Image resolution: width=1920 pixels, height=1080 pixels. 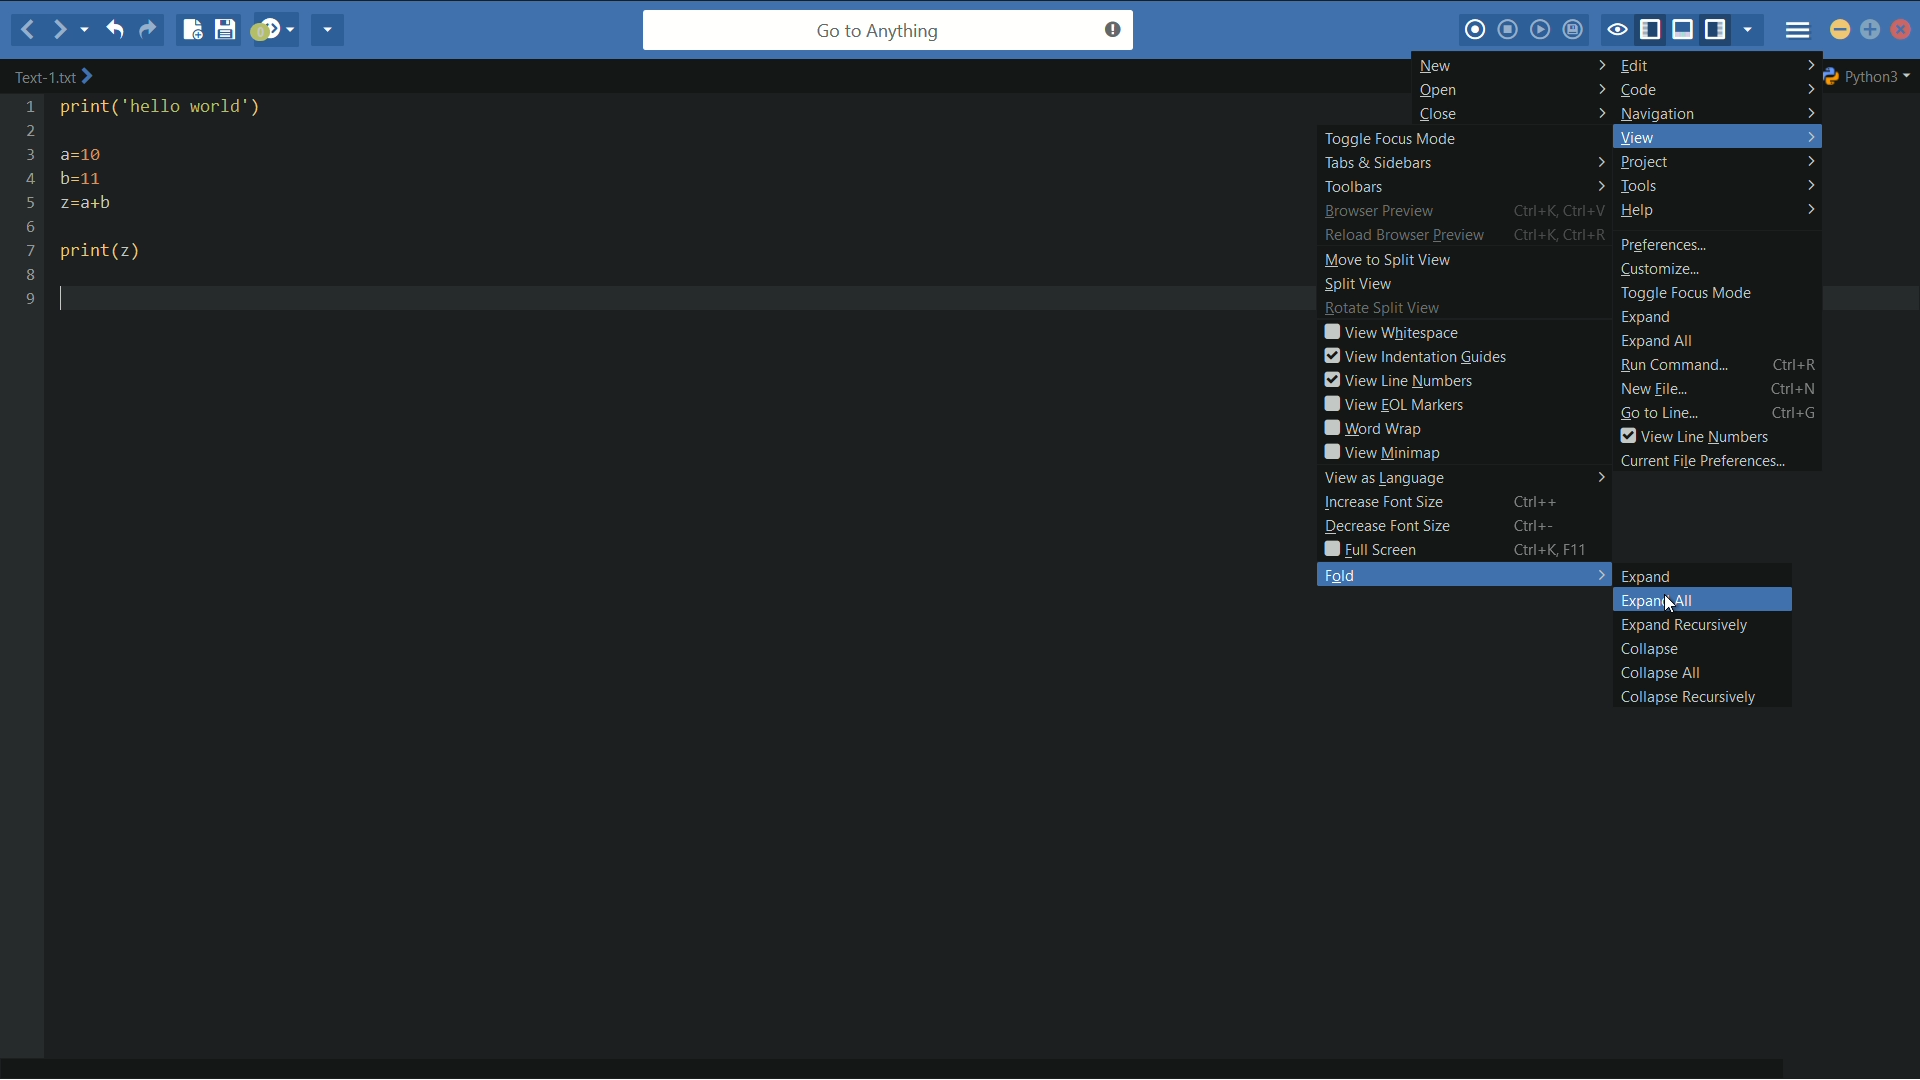 I want to click on minimize, so click(x=1841, y=32).